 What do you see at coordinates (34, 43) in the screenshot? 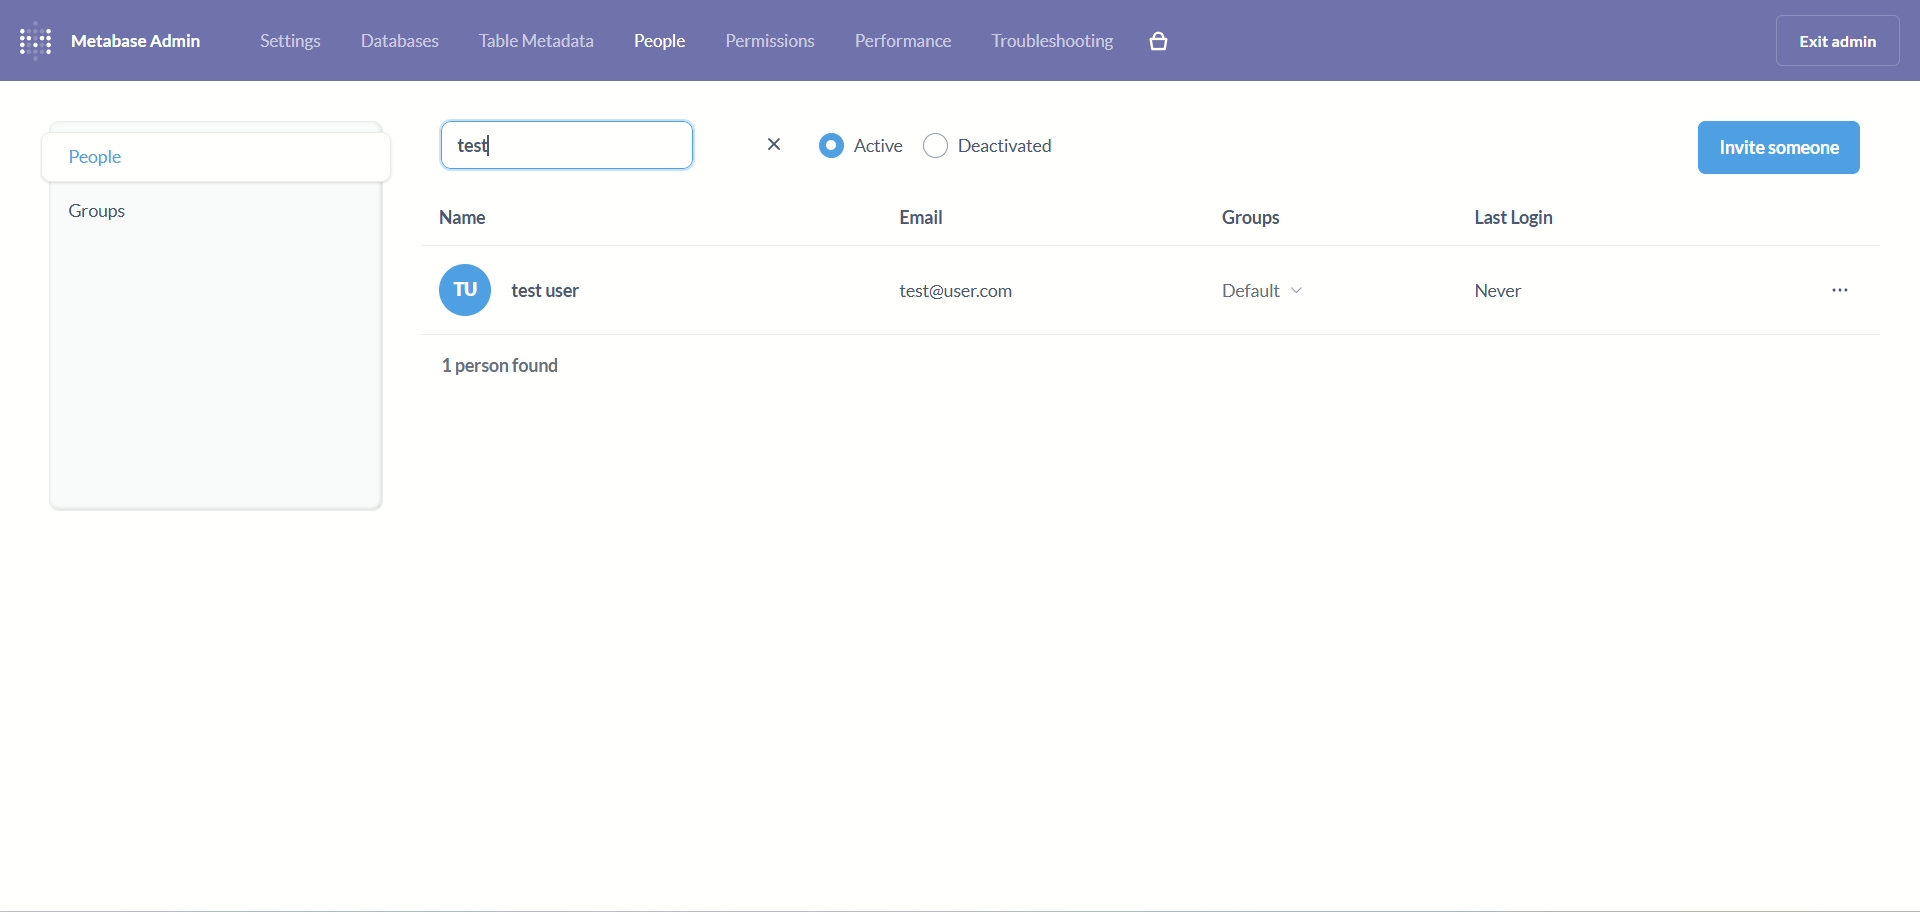
I see `logo` at bounding box center [34, 43].